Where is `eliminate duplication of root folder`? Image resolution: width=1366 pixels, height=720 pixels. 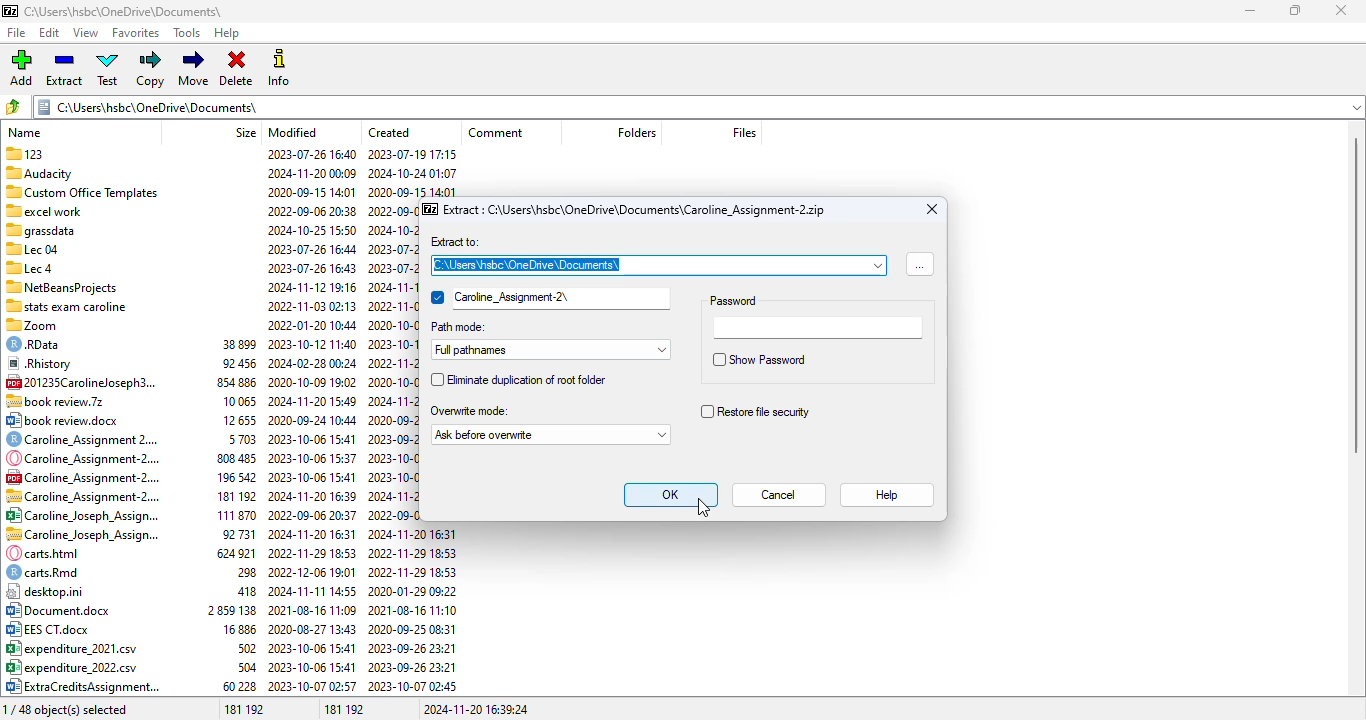
eliminate duplication of root folder is located at coordinates (517, 380).